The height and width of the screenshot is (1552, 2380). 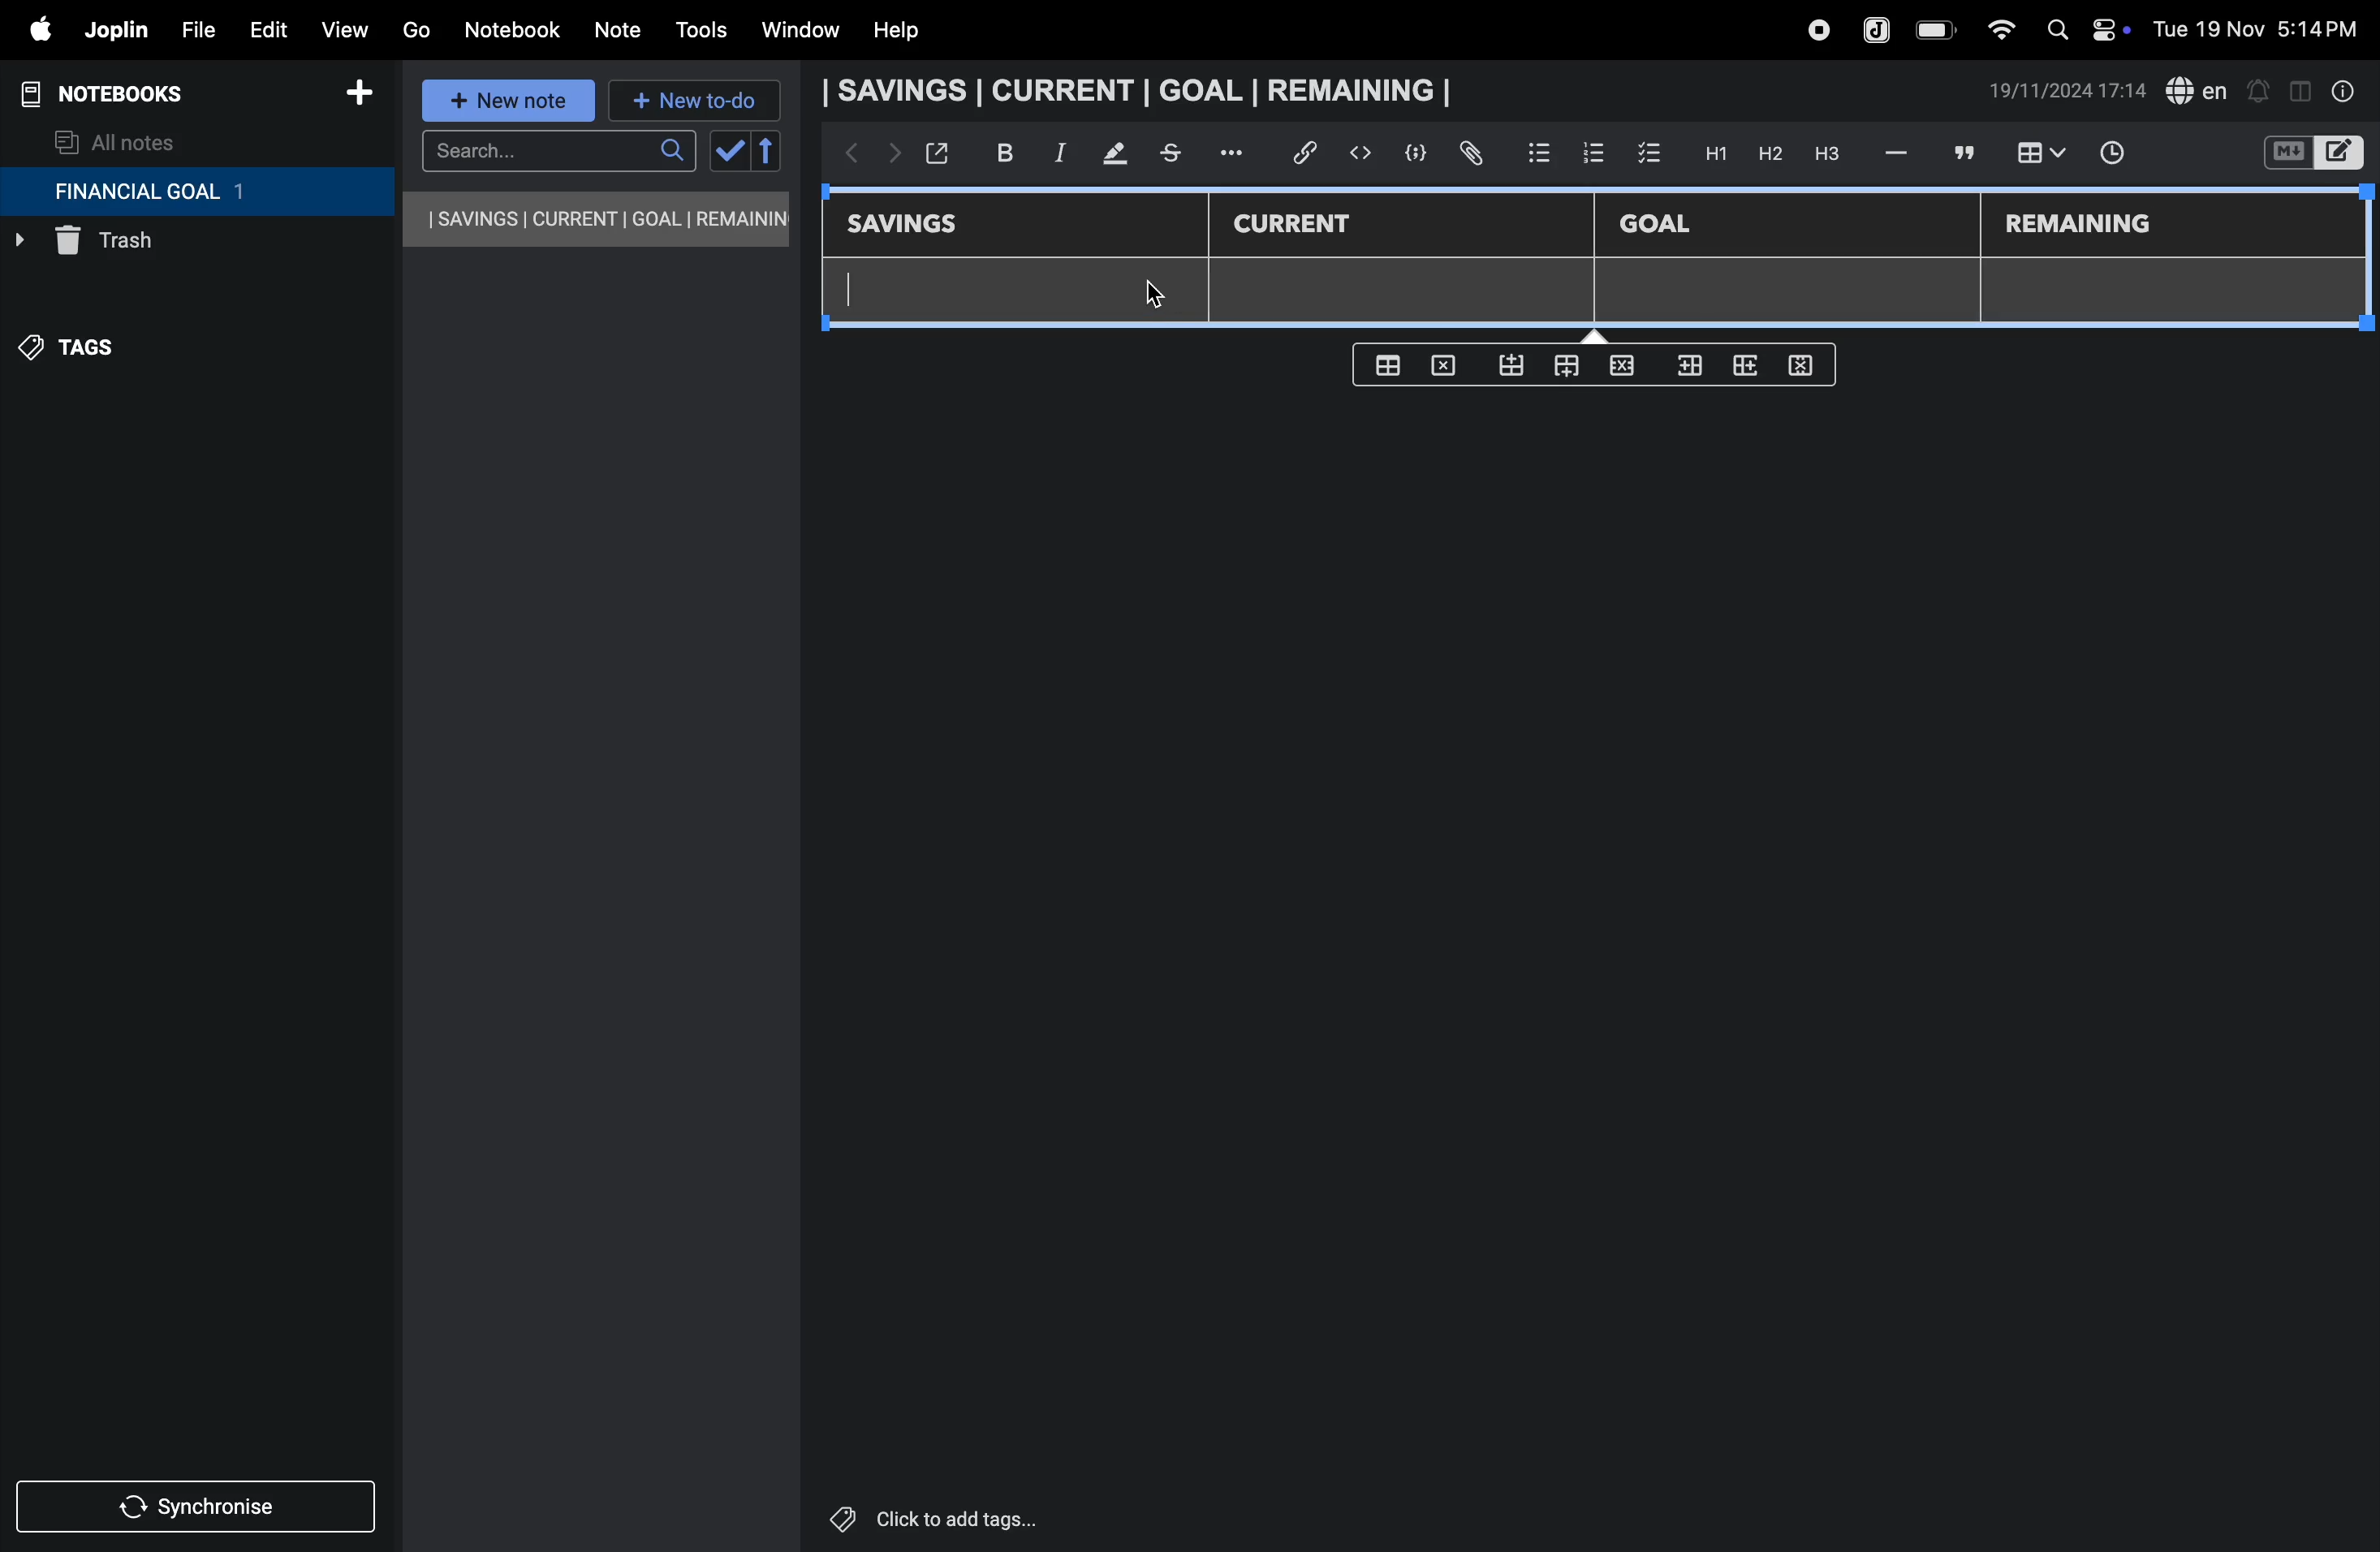 What do you see at coordinates (1408, 153) in the screenshot?
I see `code block` at bounding box center [1408, 153].